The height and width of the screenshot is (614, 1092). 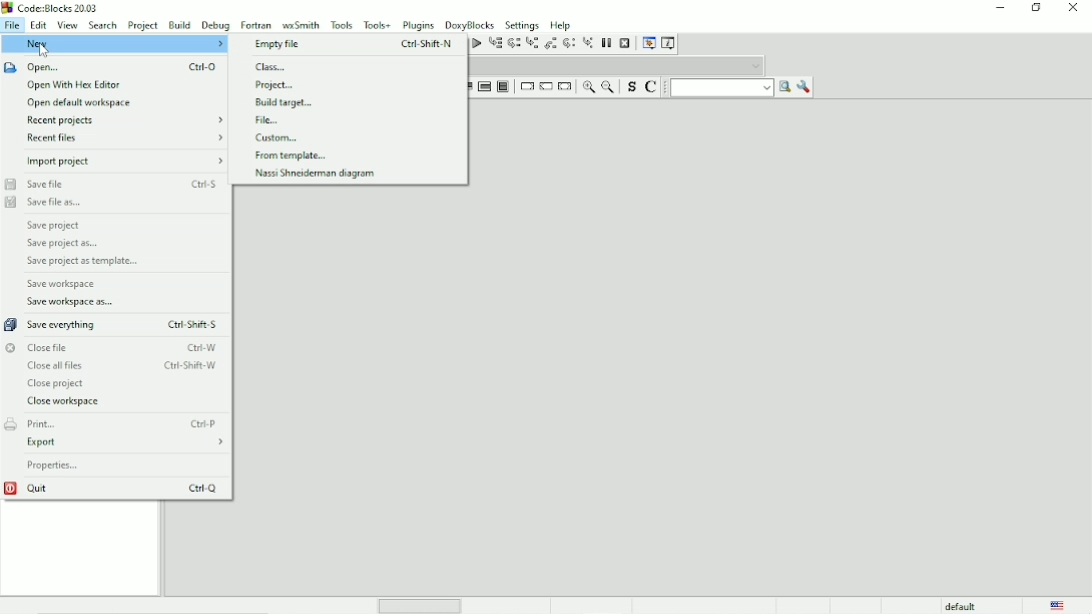 I want to click on Recent files, so click(x=127, y=138).